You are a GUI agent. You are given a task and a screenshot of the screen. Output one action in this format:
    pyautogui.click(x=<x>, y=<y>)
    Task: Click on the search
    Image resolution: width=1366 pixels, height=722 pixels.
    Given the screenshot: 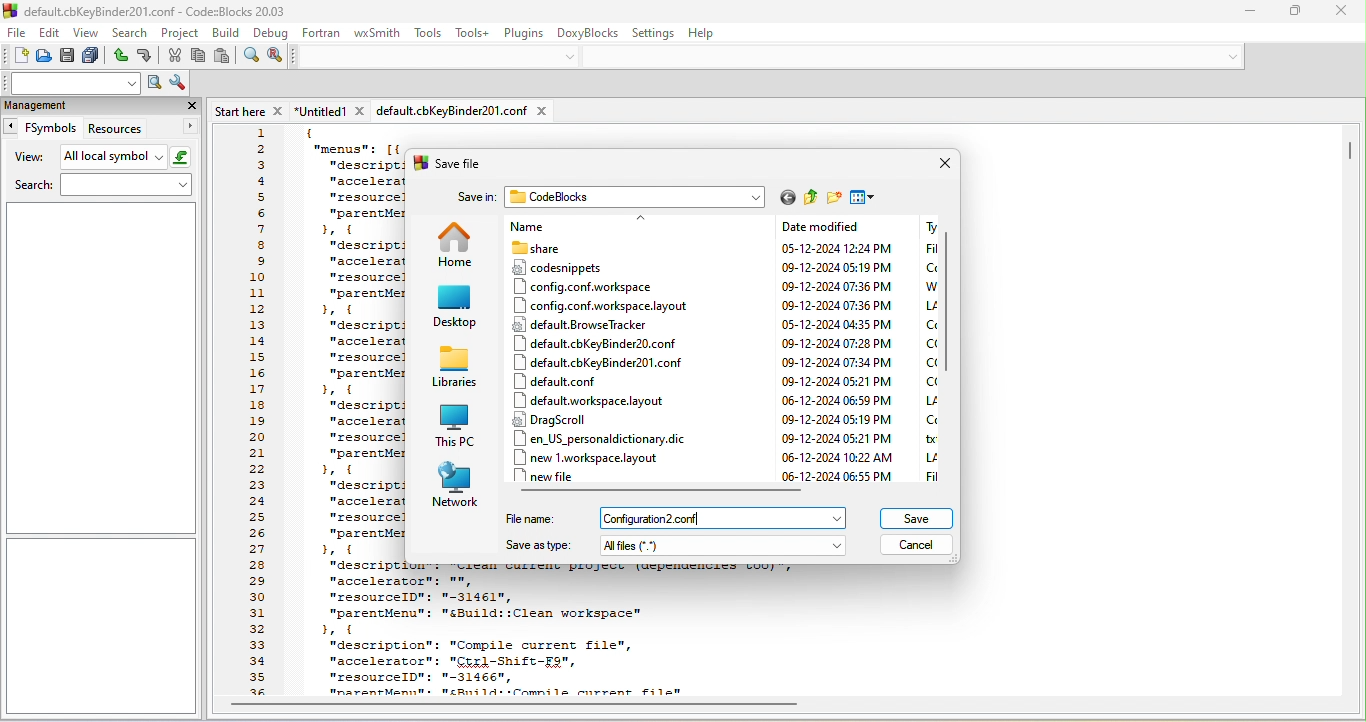 What is the action you would take?
    pyautogui.click(x=100, y=187)
    